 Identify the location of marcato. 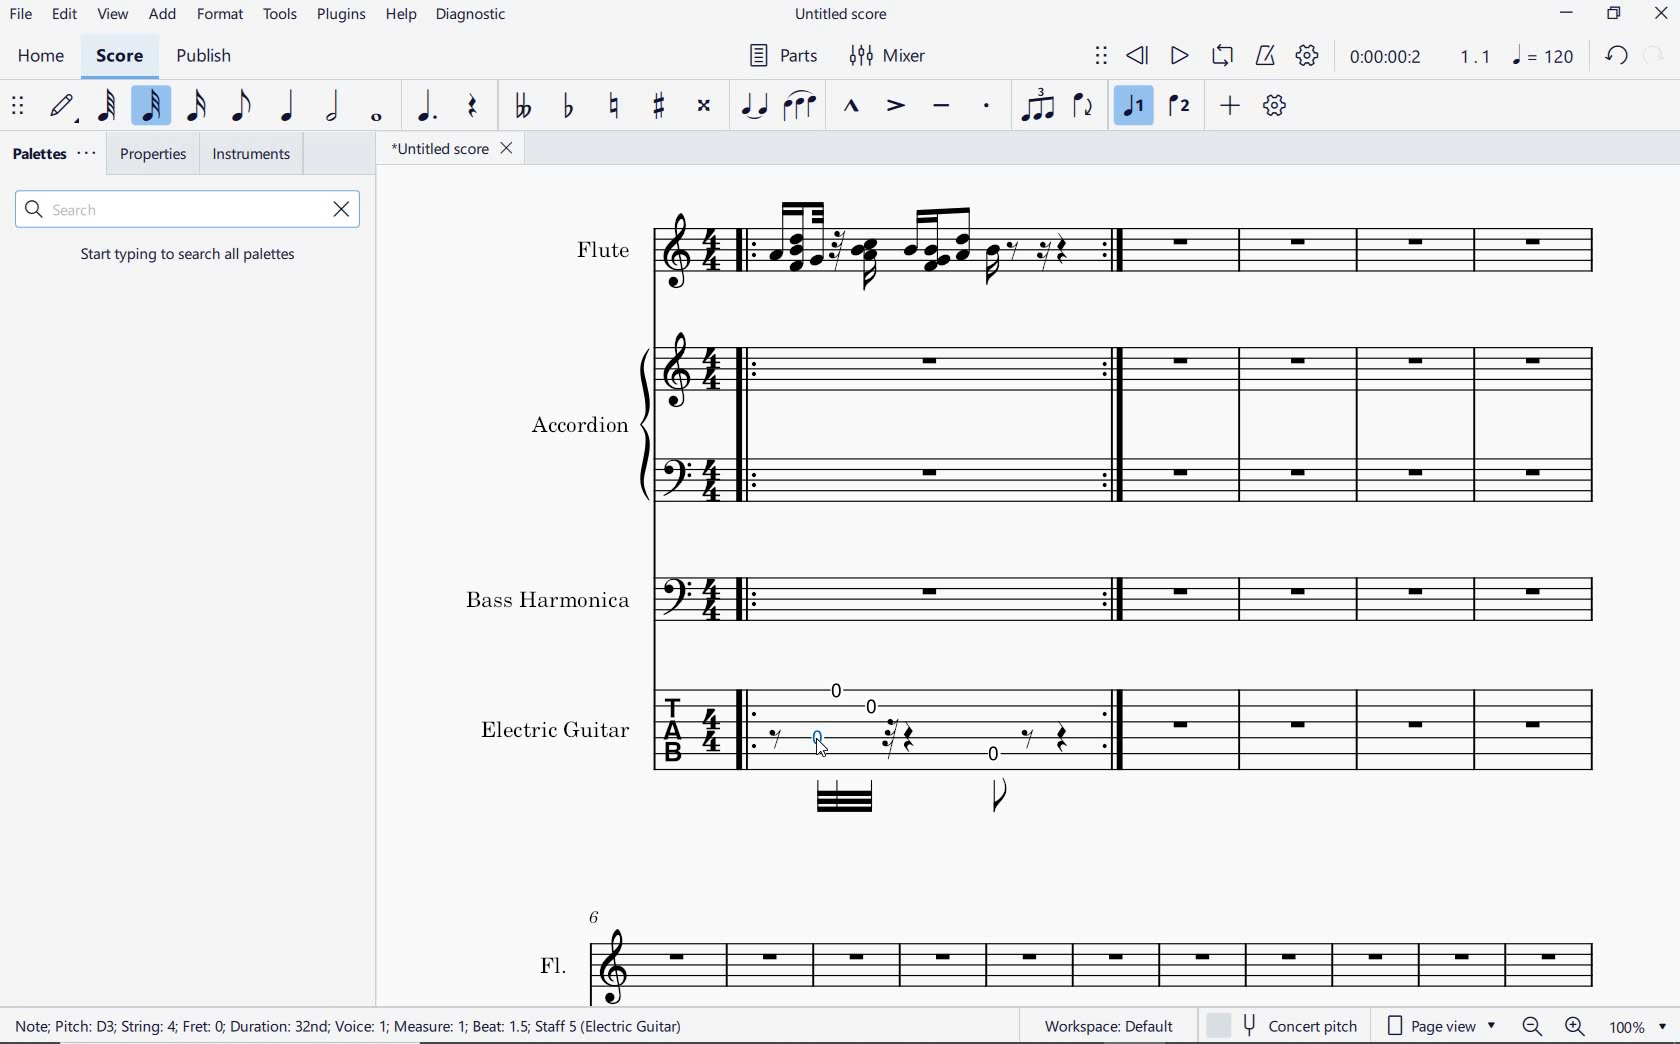
(854, 108).